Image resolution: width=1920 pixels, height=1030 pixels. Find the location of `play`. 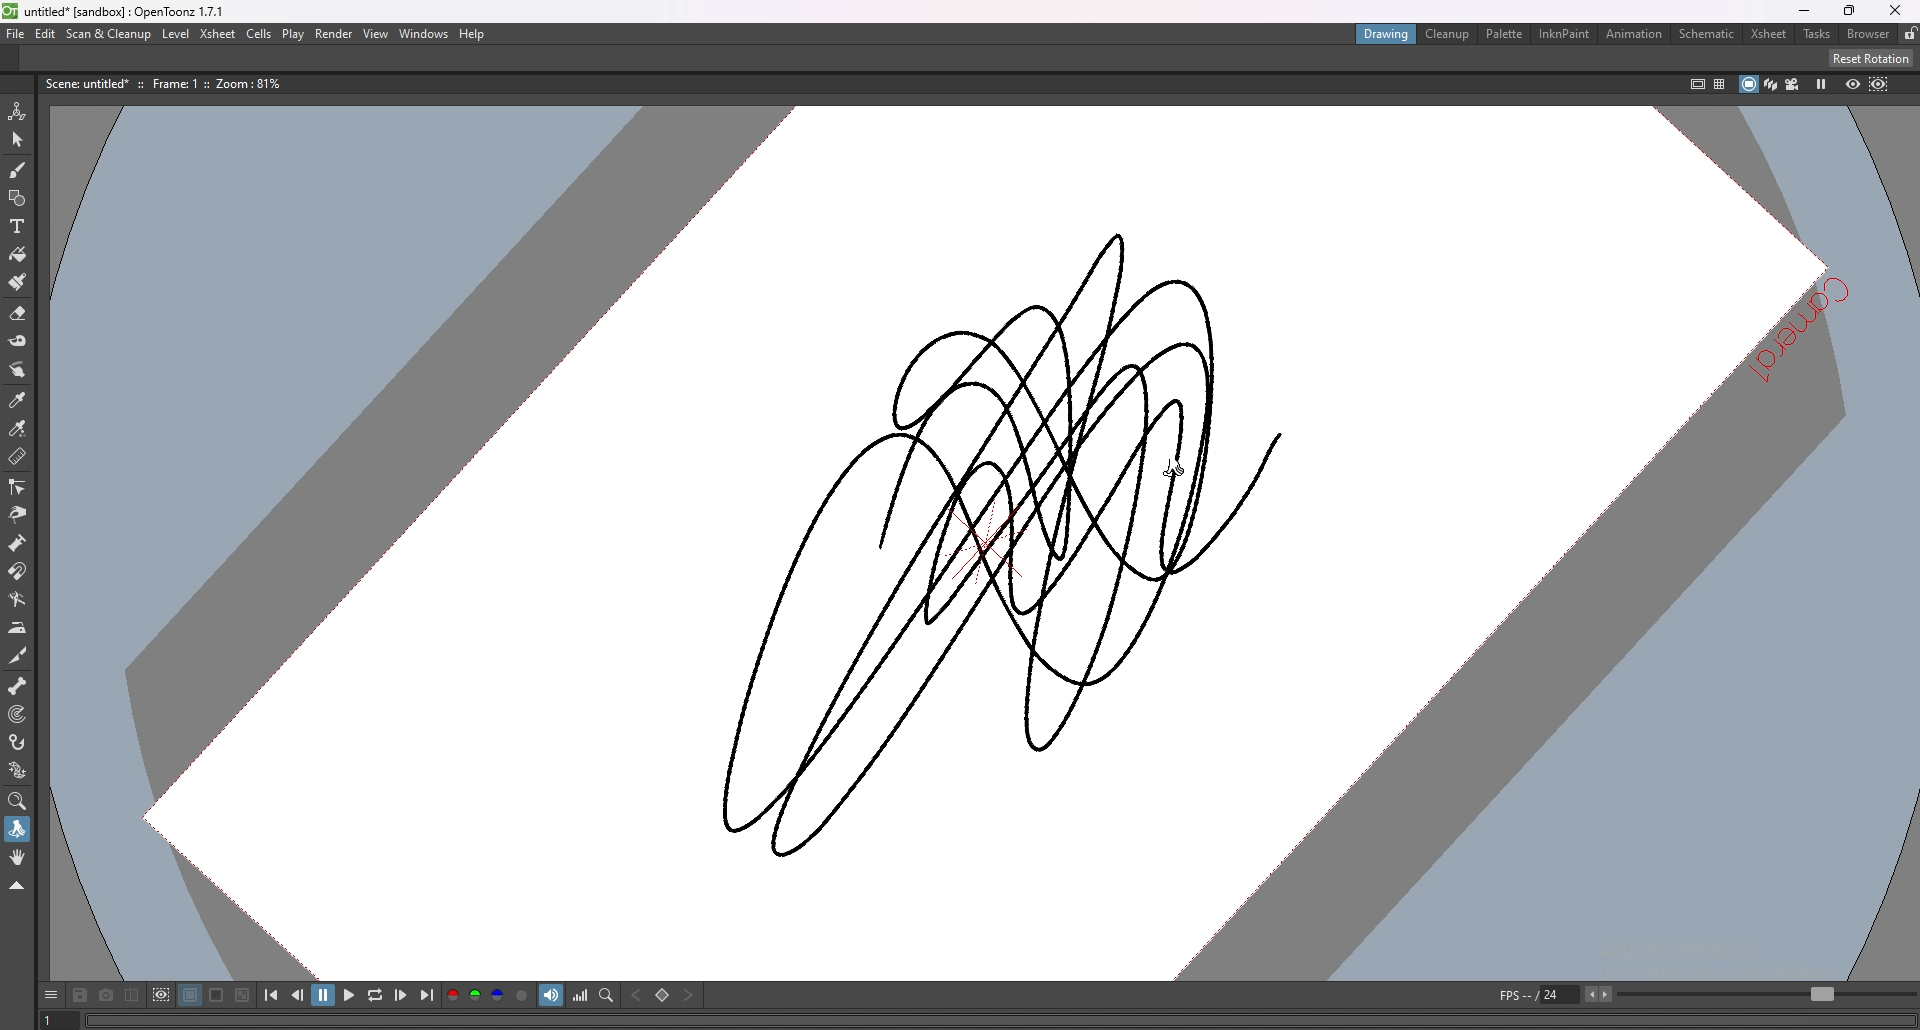

play is located at coordinates (294, 33).